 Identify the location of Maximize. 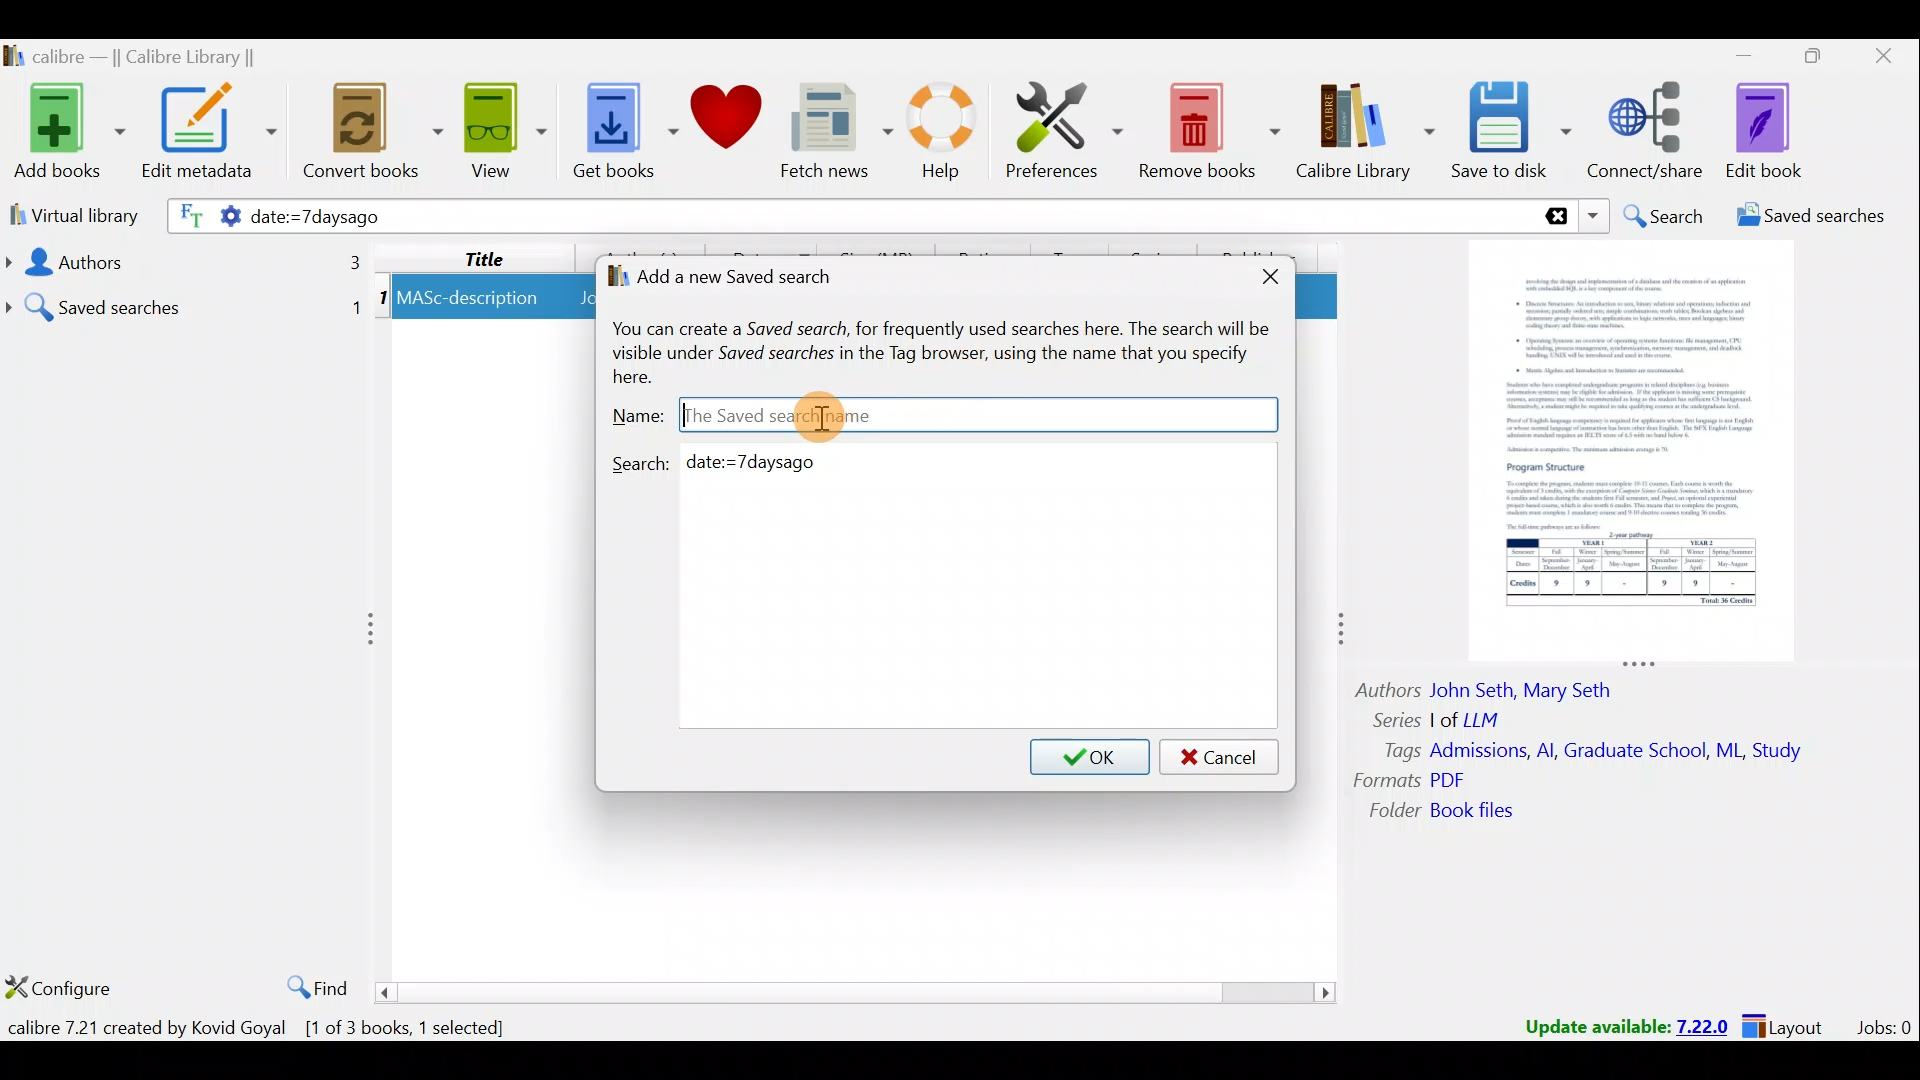
(1804, 60).